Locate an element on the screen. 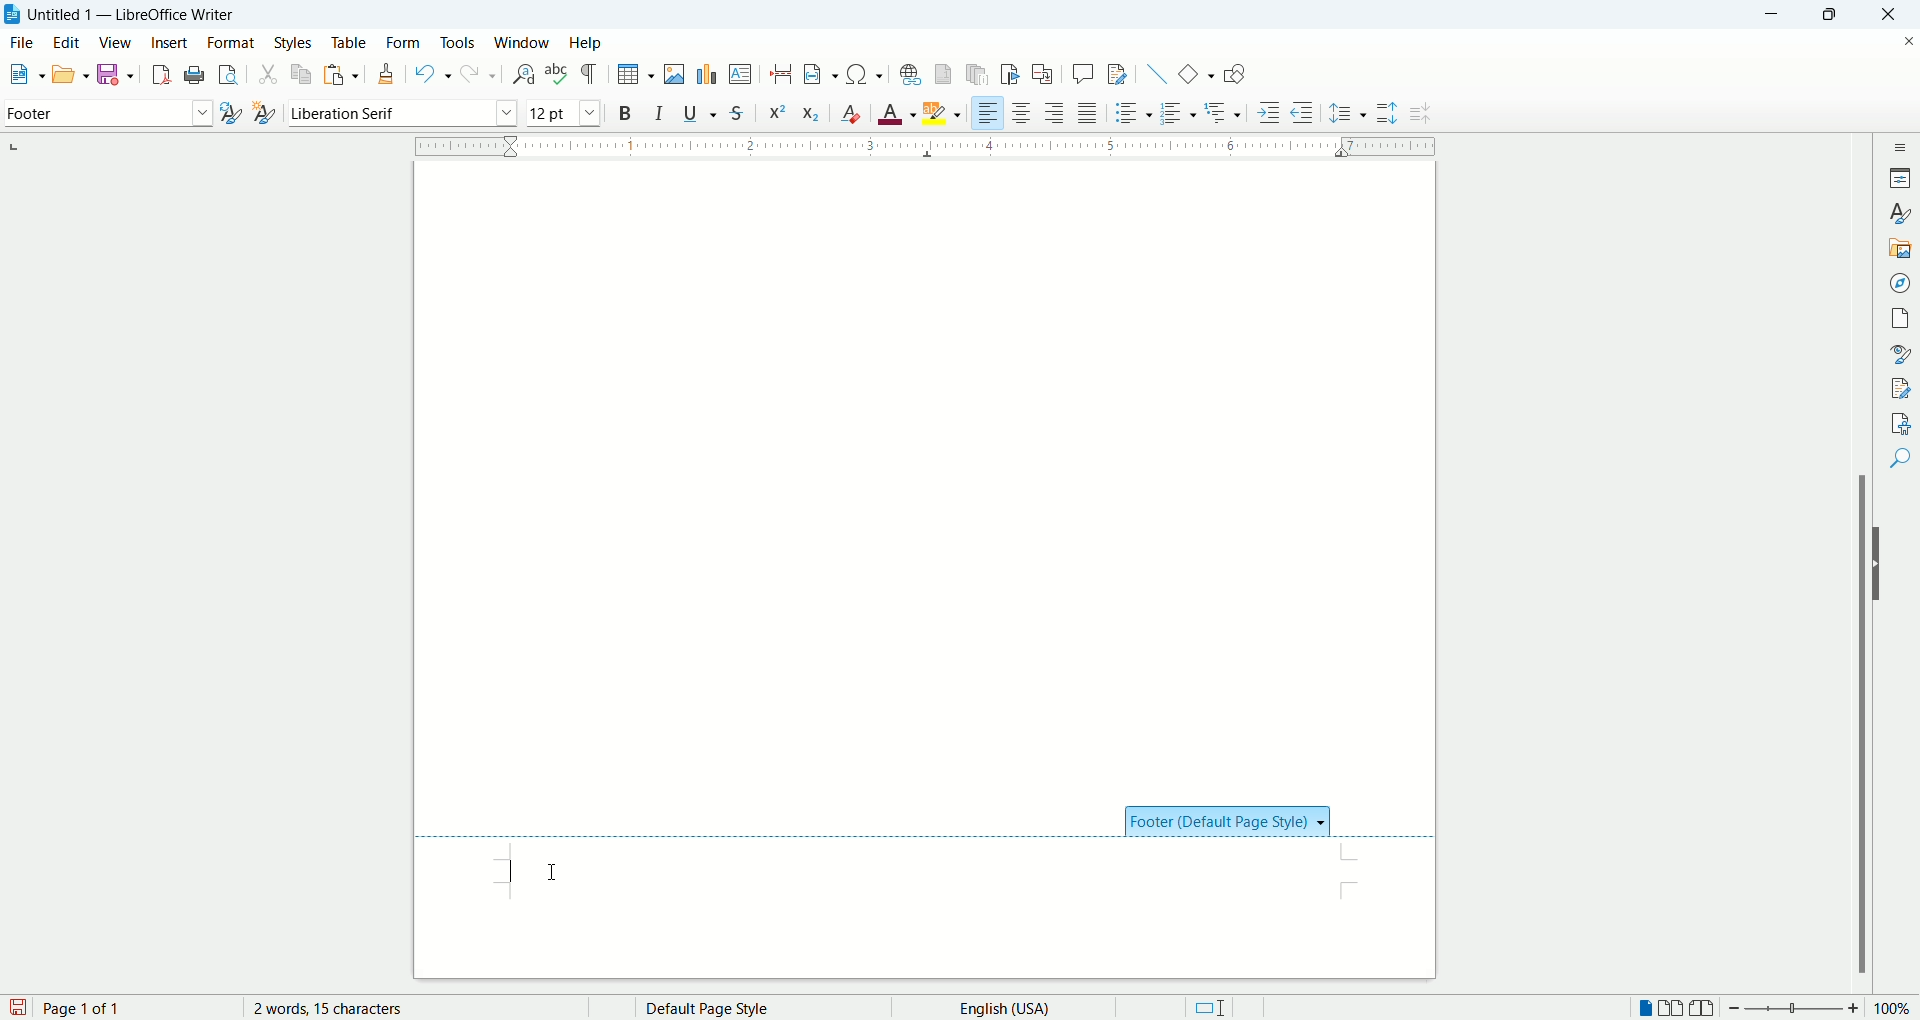 This screenshot has width=1920, height=1020. text color is located at coordinates (899, 113).